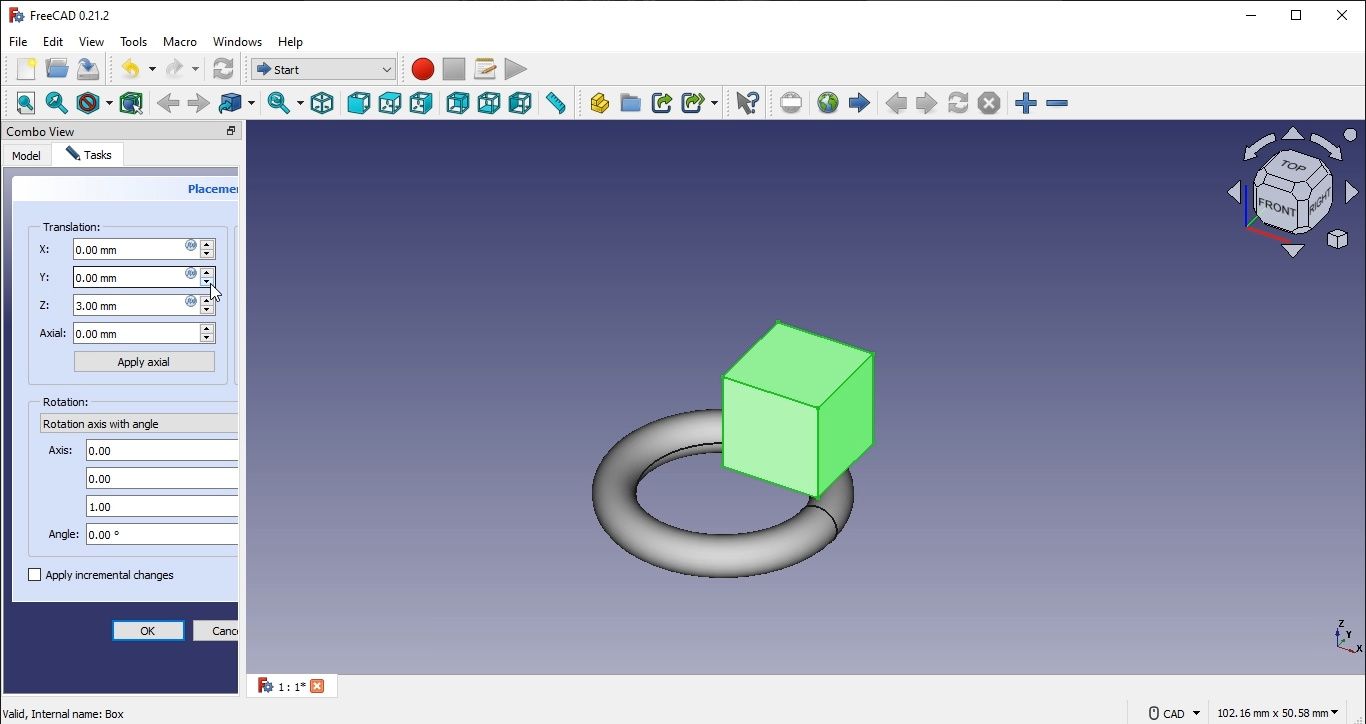 The image size is (1366, 724). I want to click on macro, so click(181, 44).